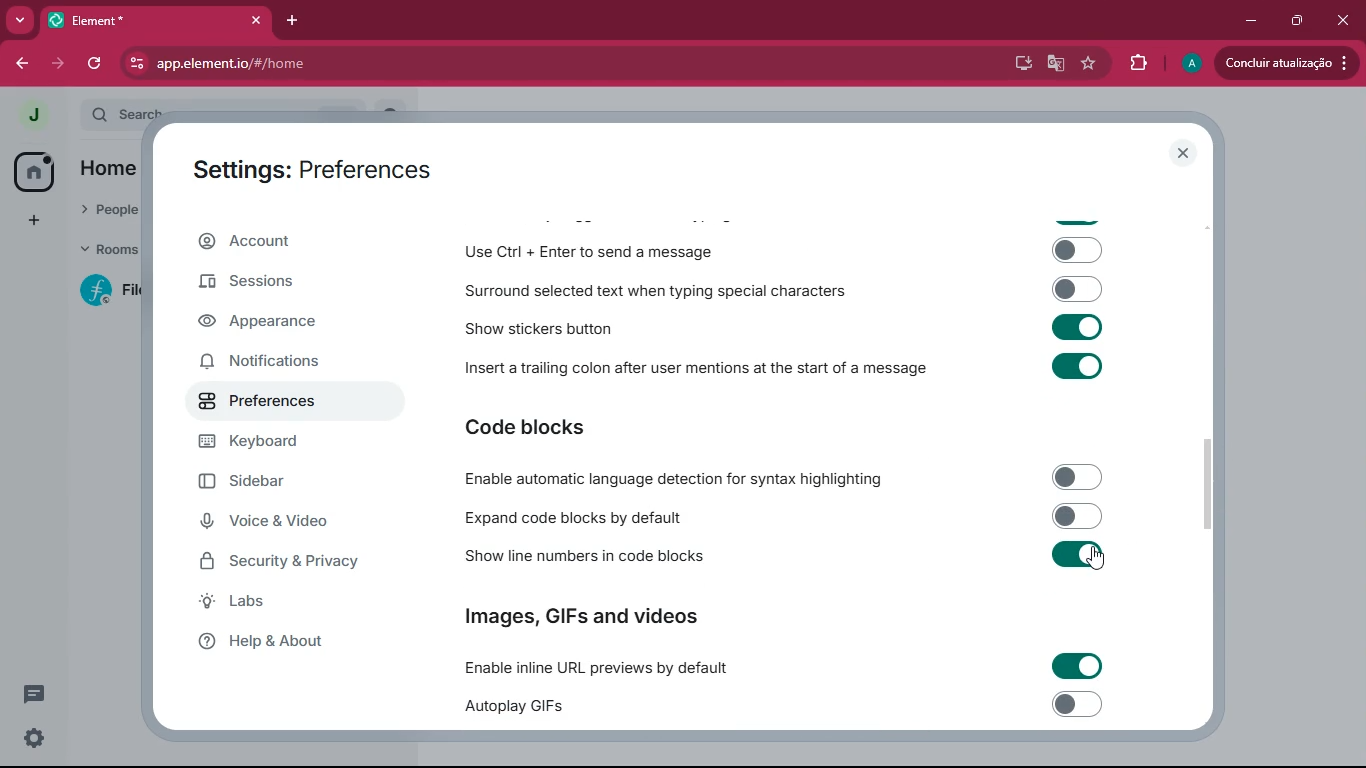 The height and width of the screenshot is (768, 1366). I want to click on close, so click(1185, 154).